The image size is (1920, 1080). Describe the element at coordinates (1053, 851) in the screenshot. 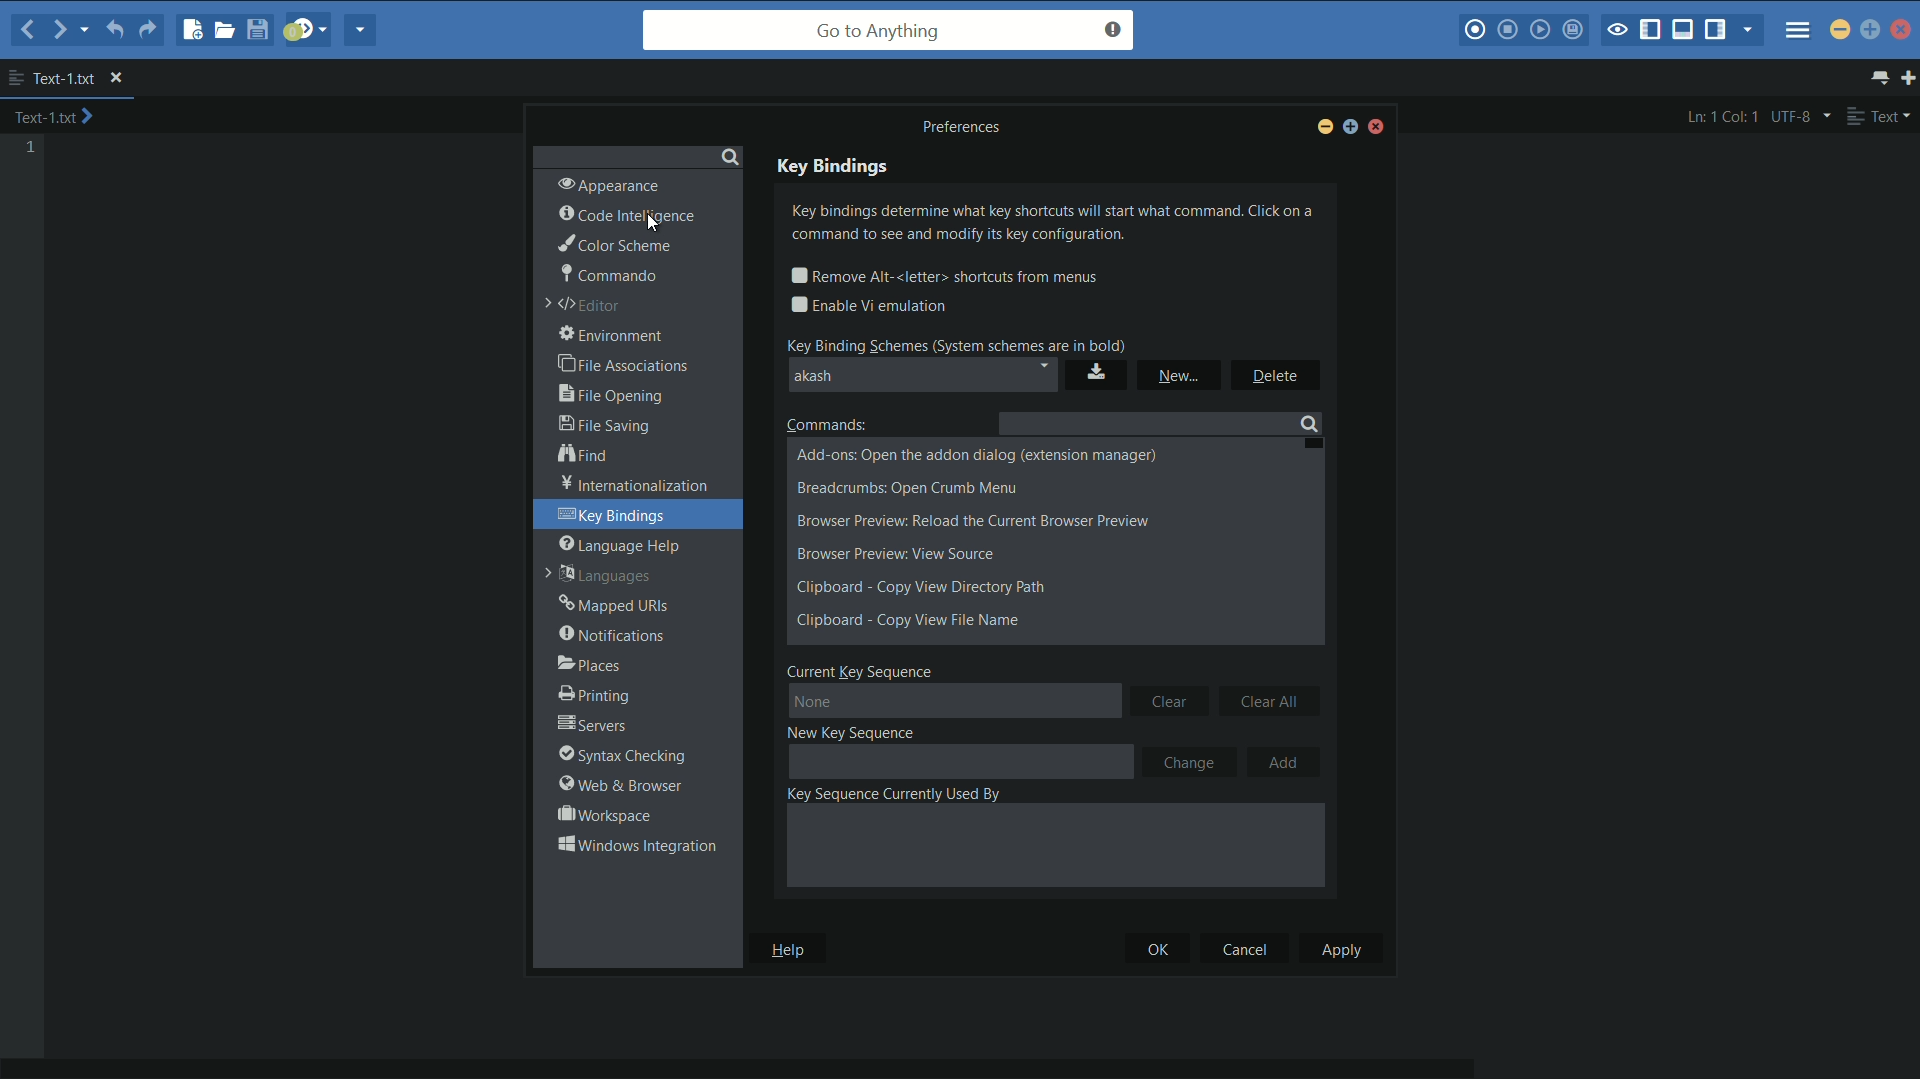

I see `key sequence currently used by` at that location.